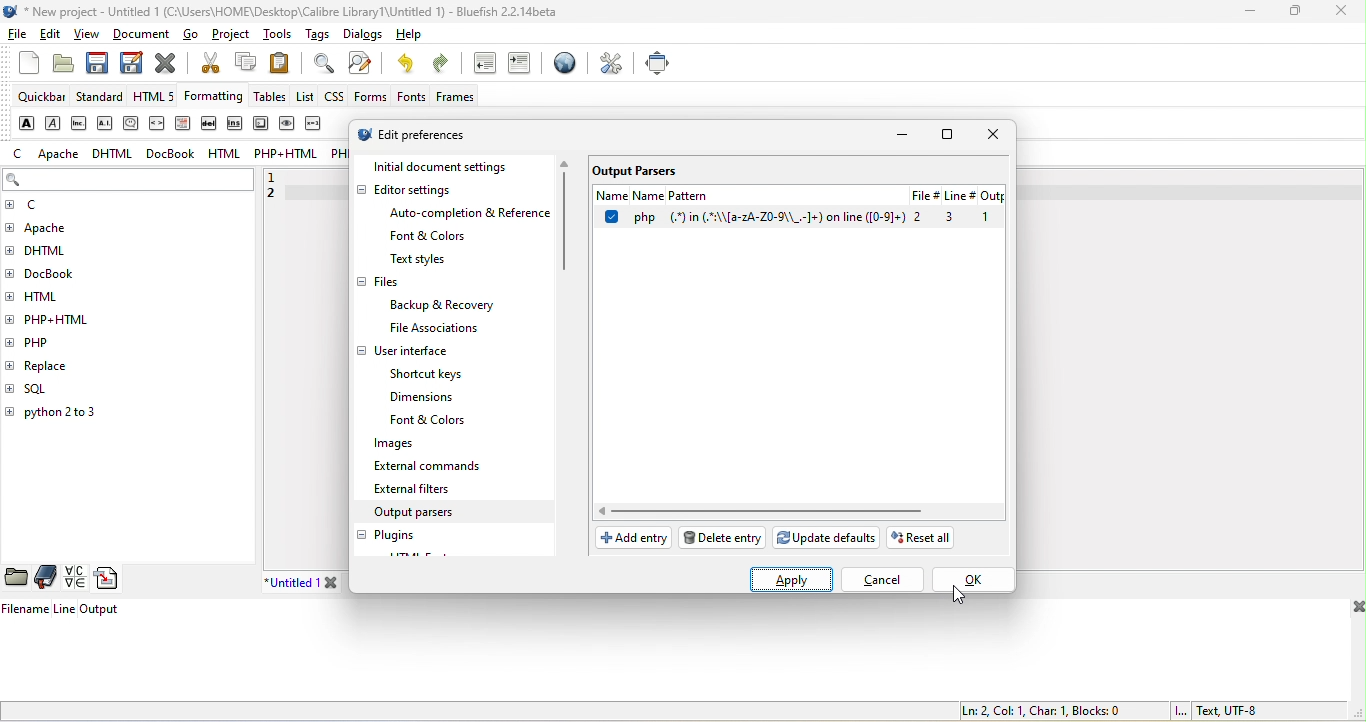 The height and width of the screenshot is (722, 1366). What do you see at coordinates (612, 63) in the screenshot?
I see `preferences` at bounding box center [612, 63].